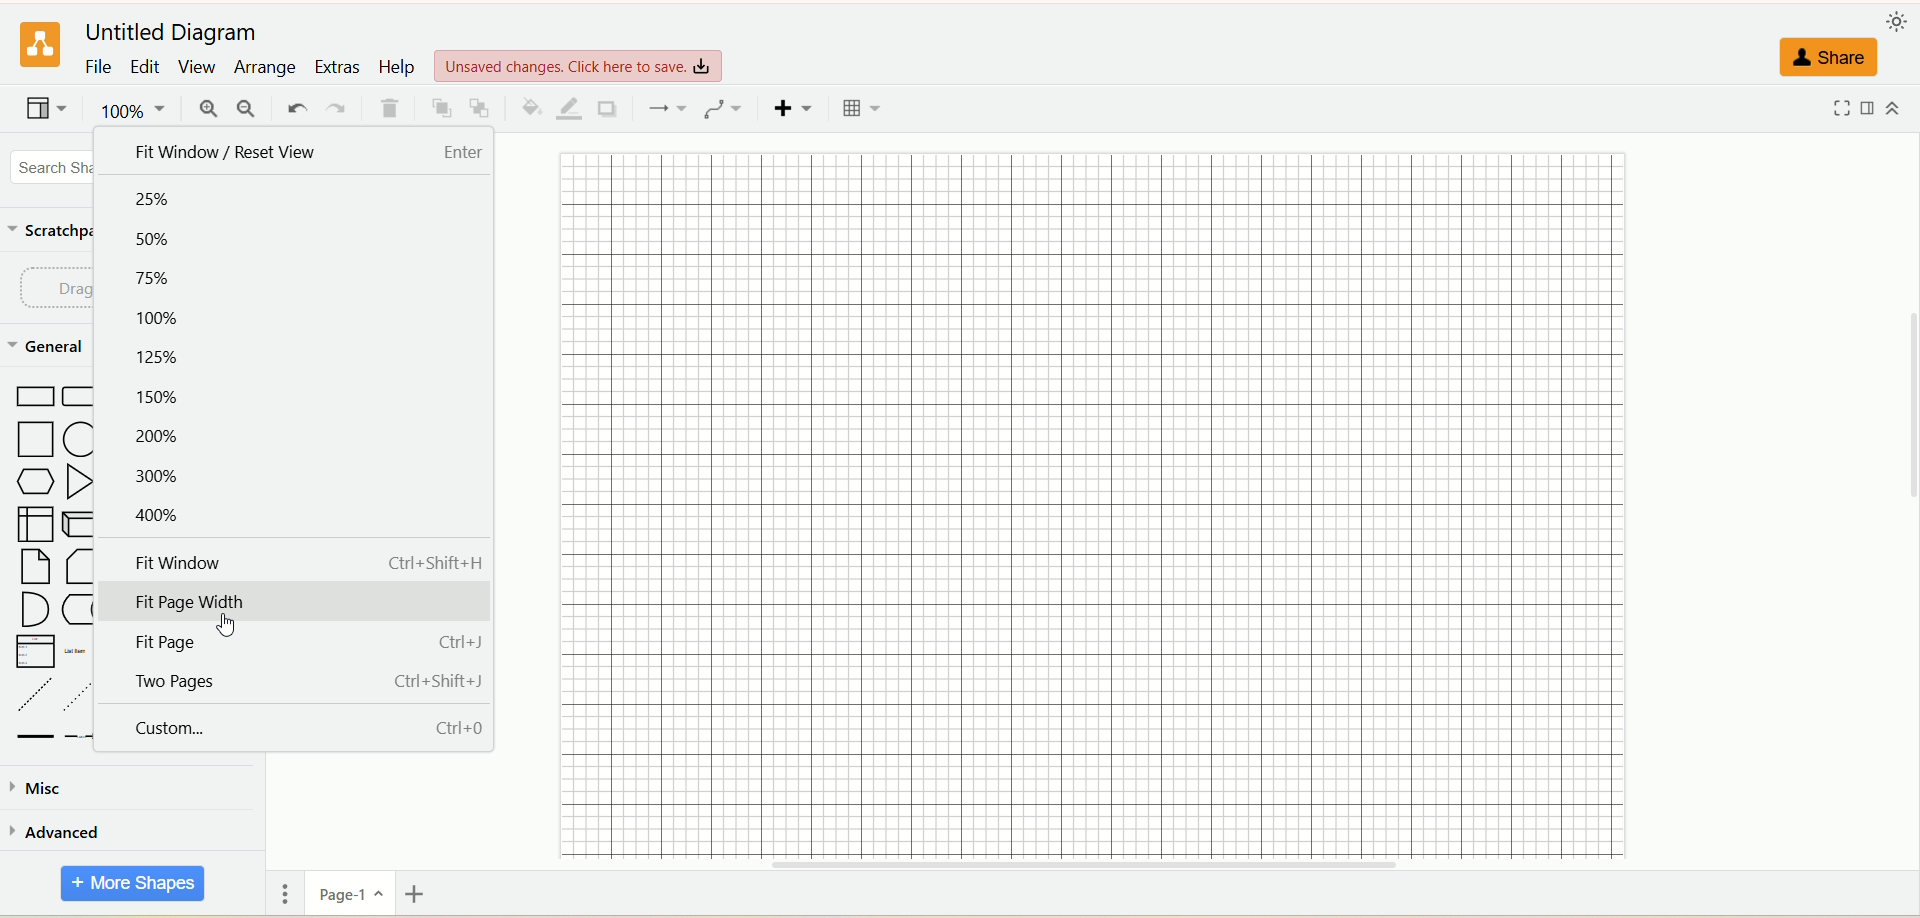 The image size is (1920, 918). What do you see at coordinates (1828, 58) in the screenshot?
I see `share` at bounding box center [1828, 58].